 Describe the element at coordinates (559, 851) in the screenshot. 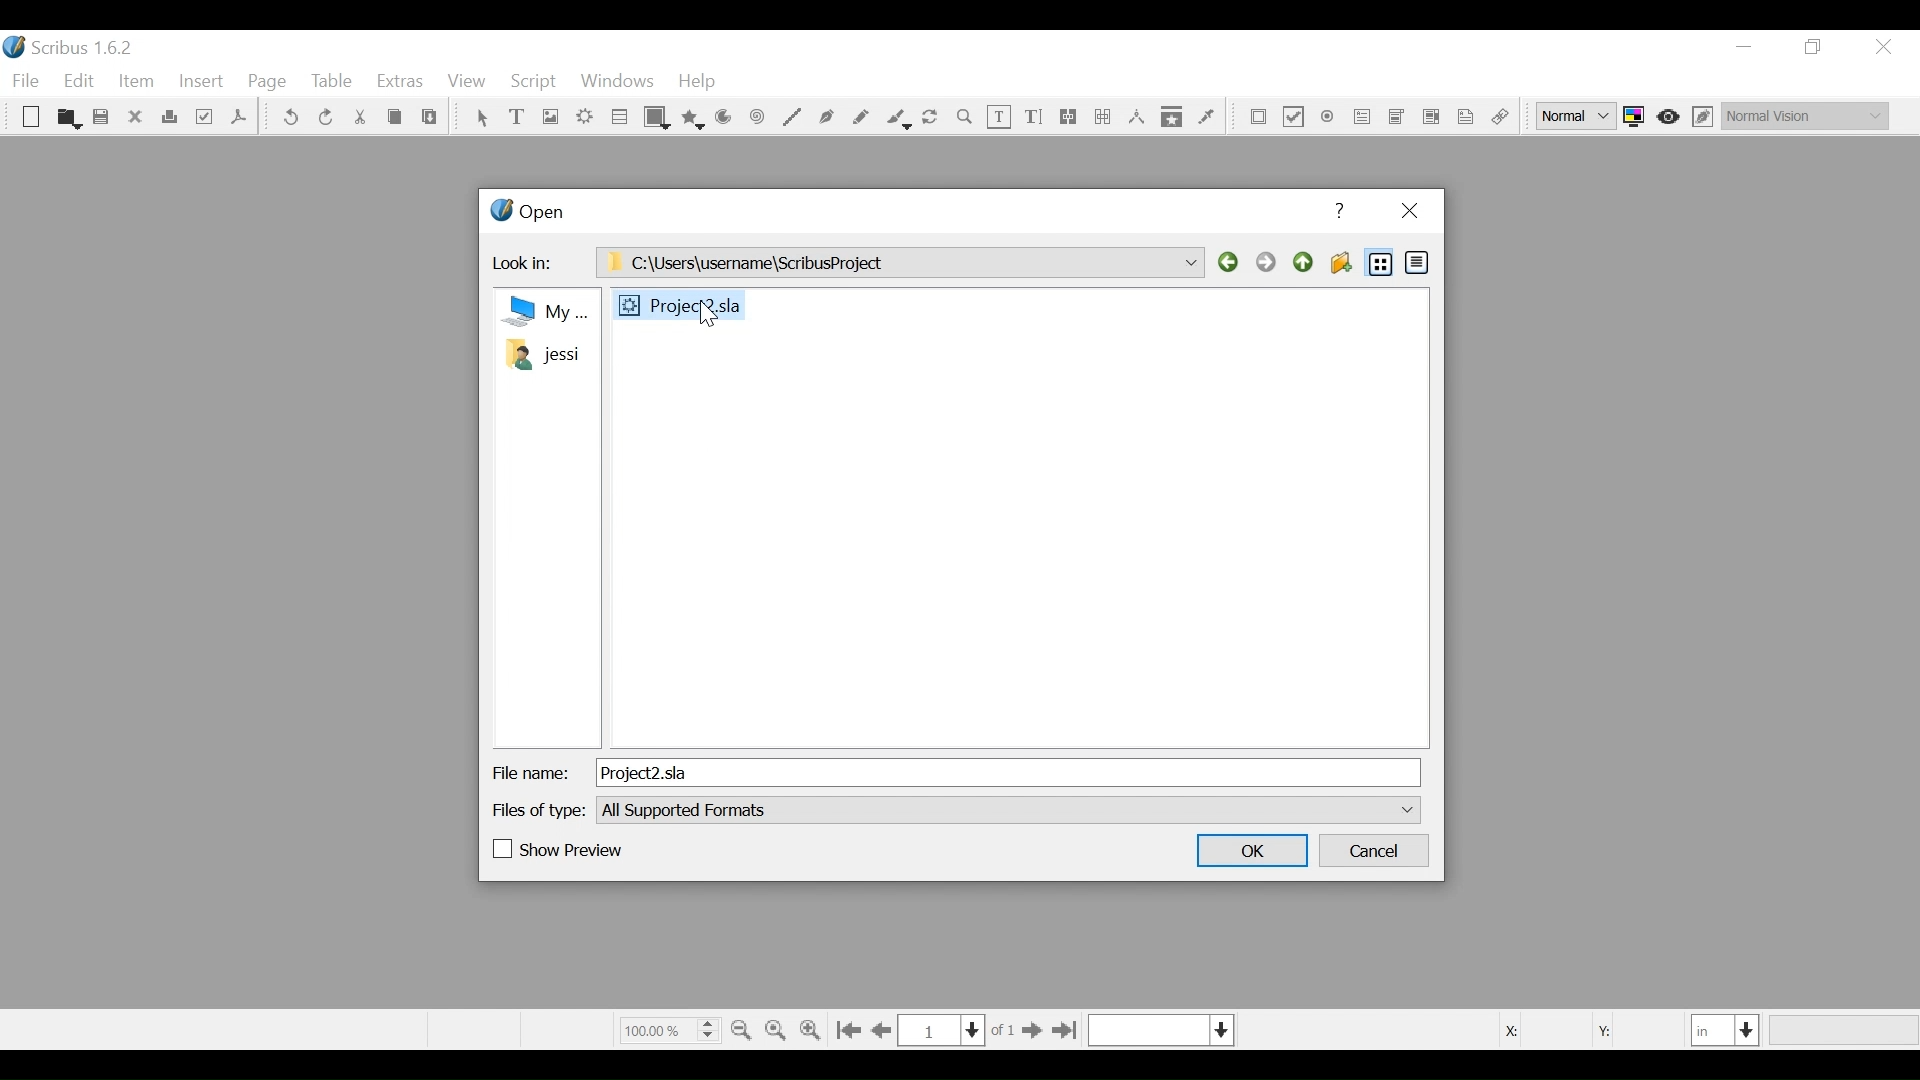

I see `(un)check Show Preview` at that location.